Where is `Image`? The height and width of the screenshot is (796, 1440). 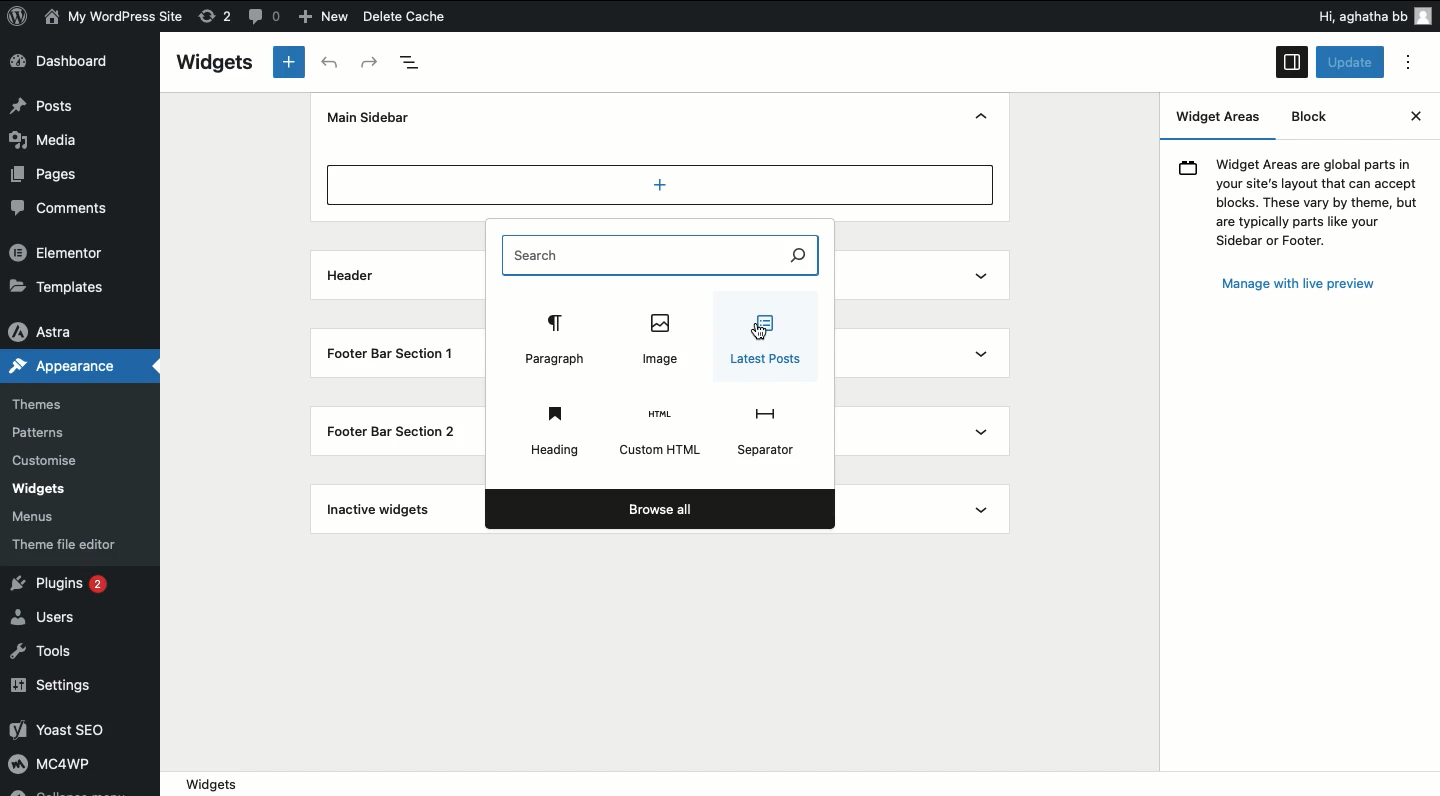 Image is located at coordinates (660, 343).